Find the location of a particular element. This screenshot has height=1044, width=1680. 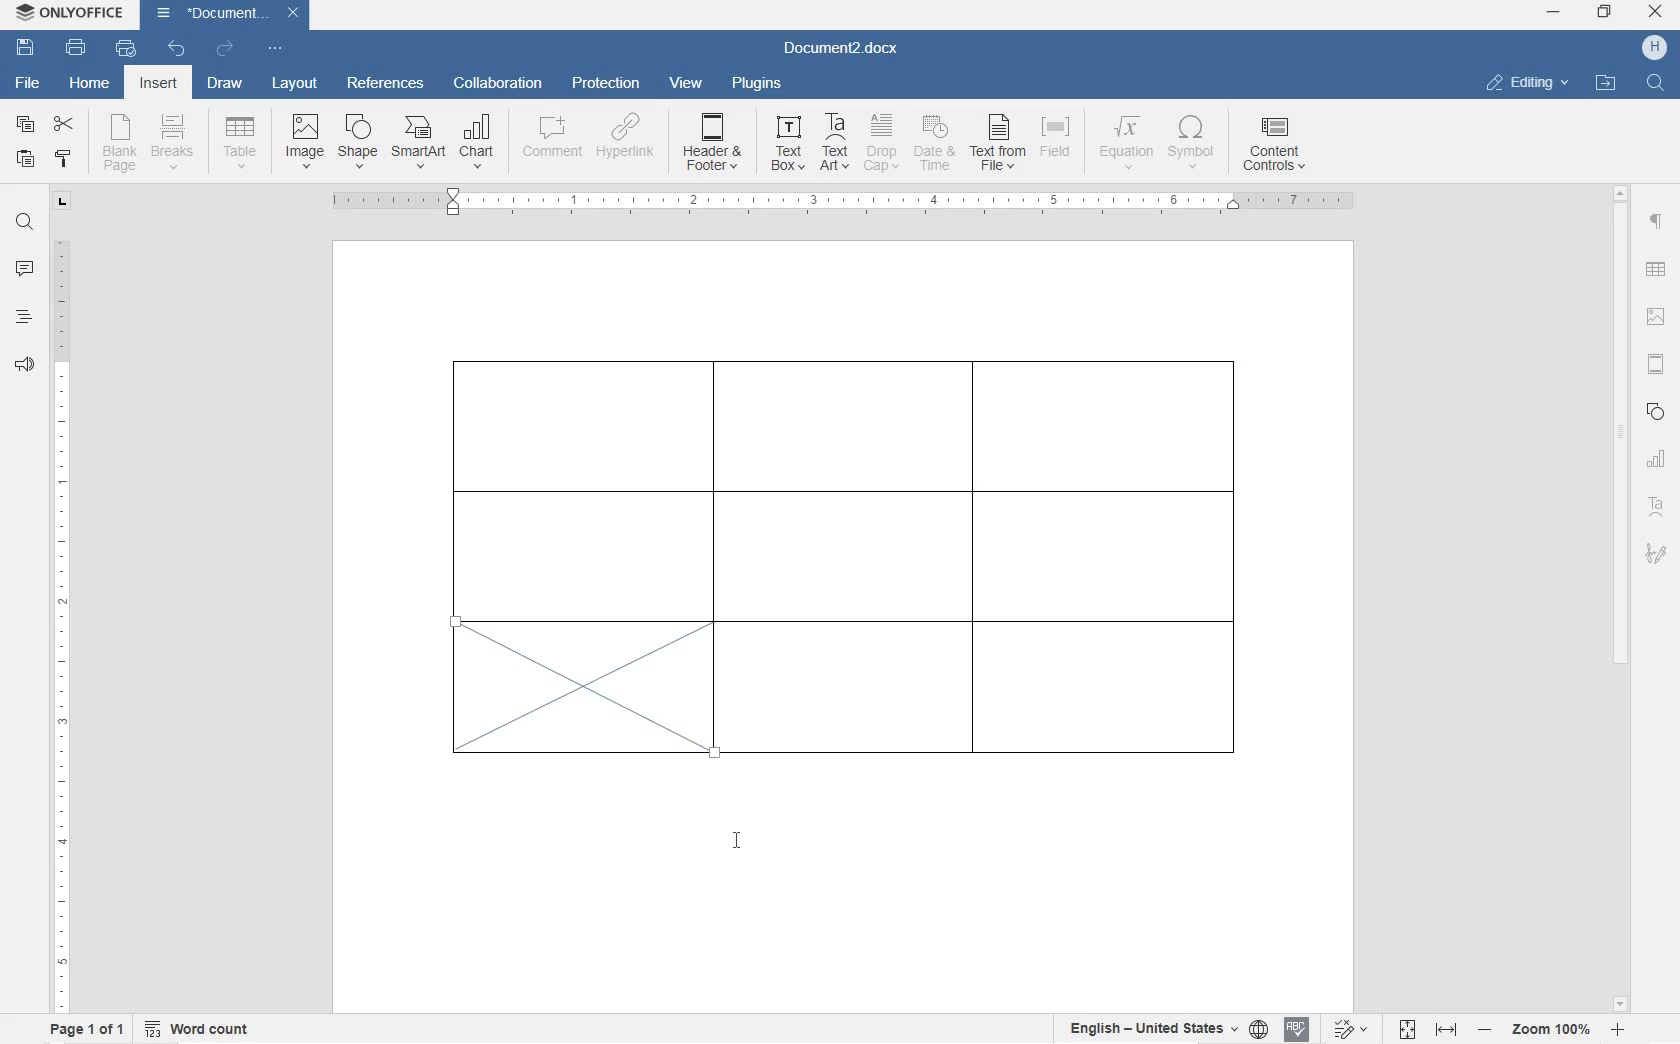

HYPERLINK is located at coordinates (626, 143).